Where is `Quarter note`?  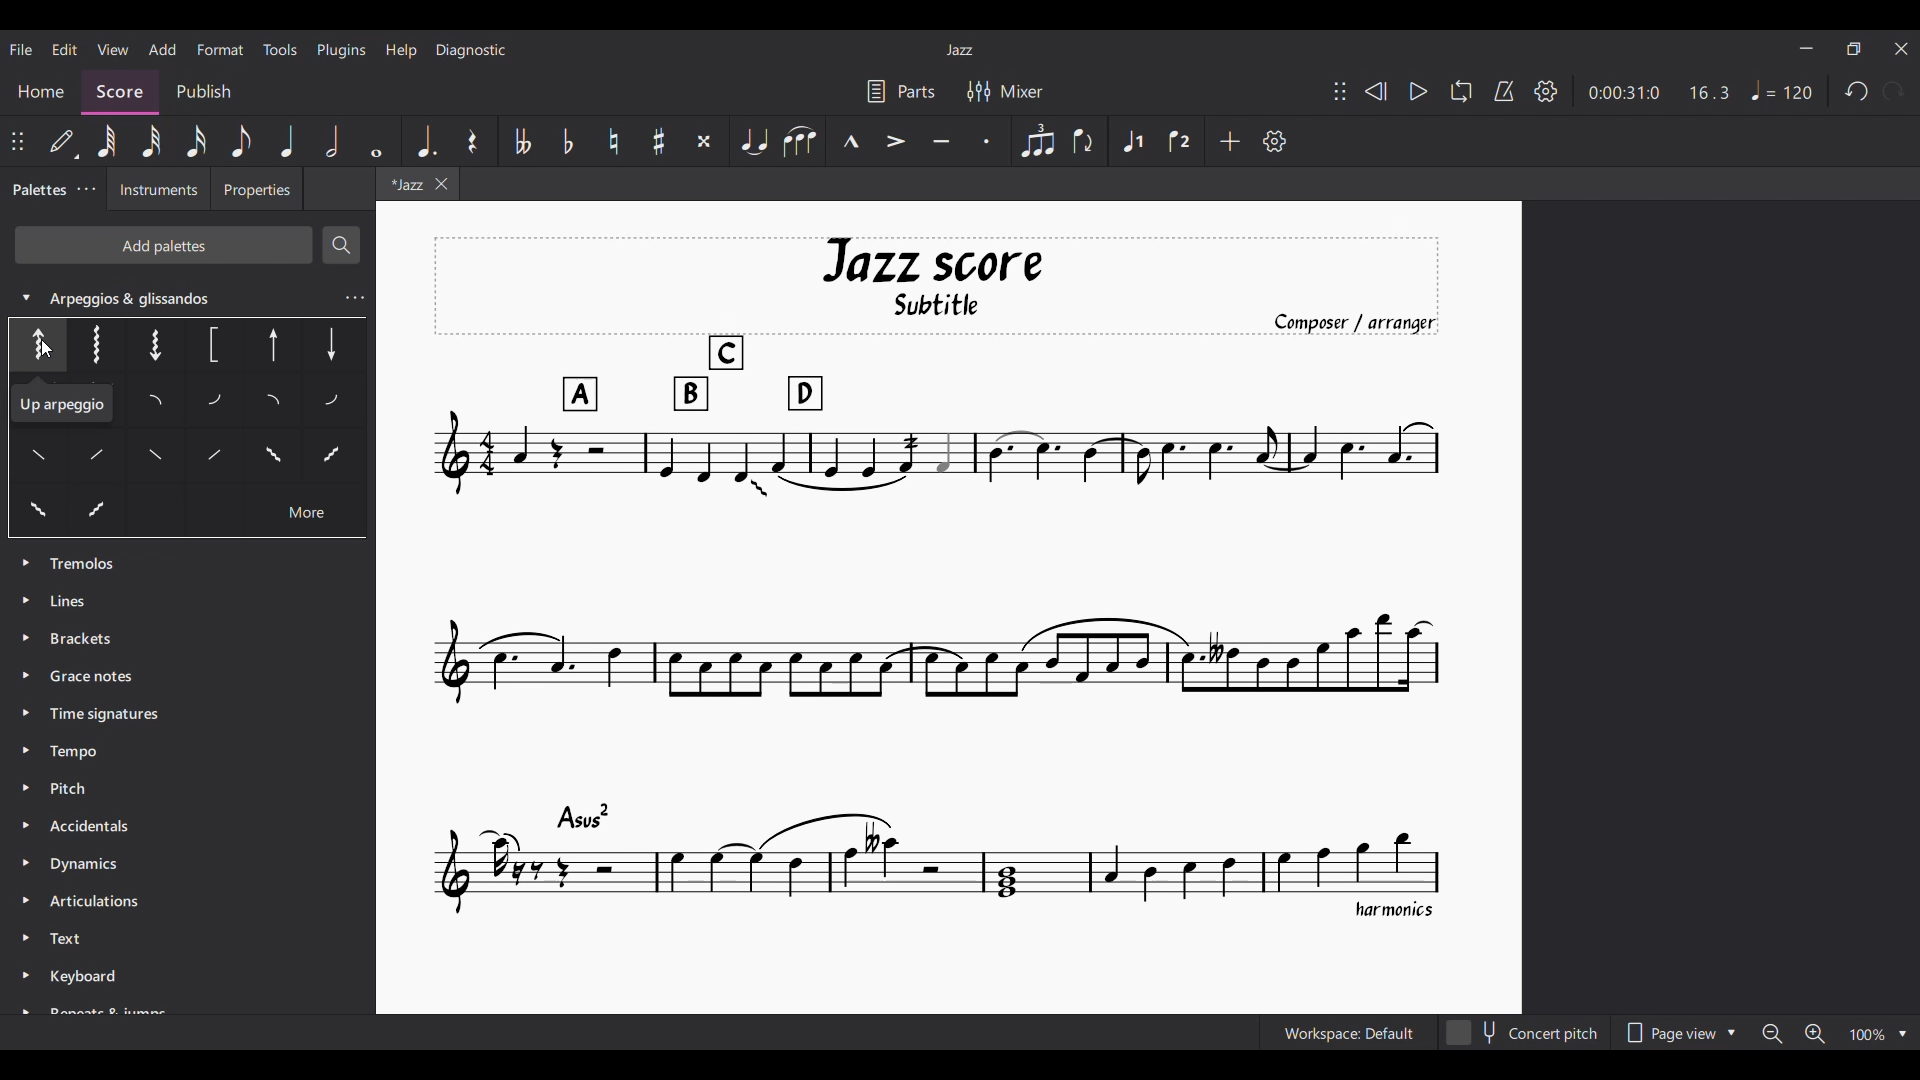
Quarter note is located at coordinates (288, 141).